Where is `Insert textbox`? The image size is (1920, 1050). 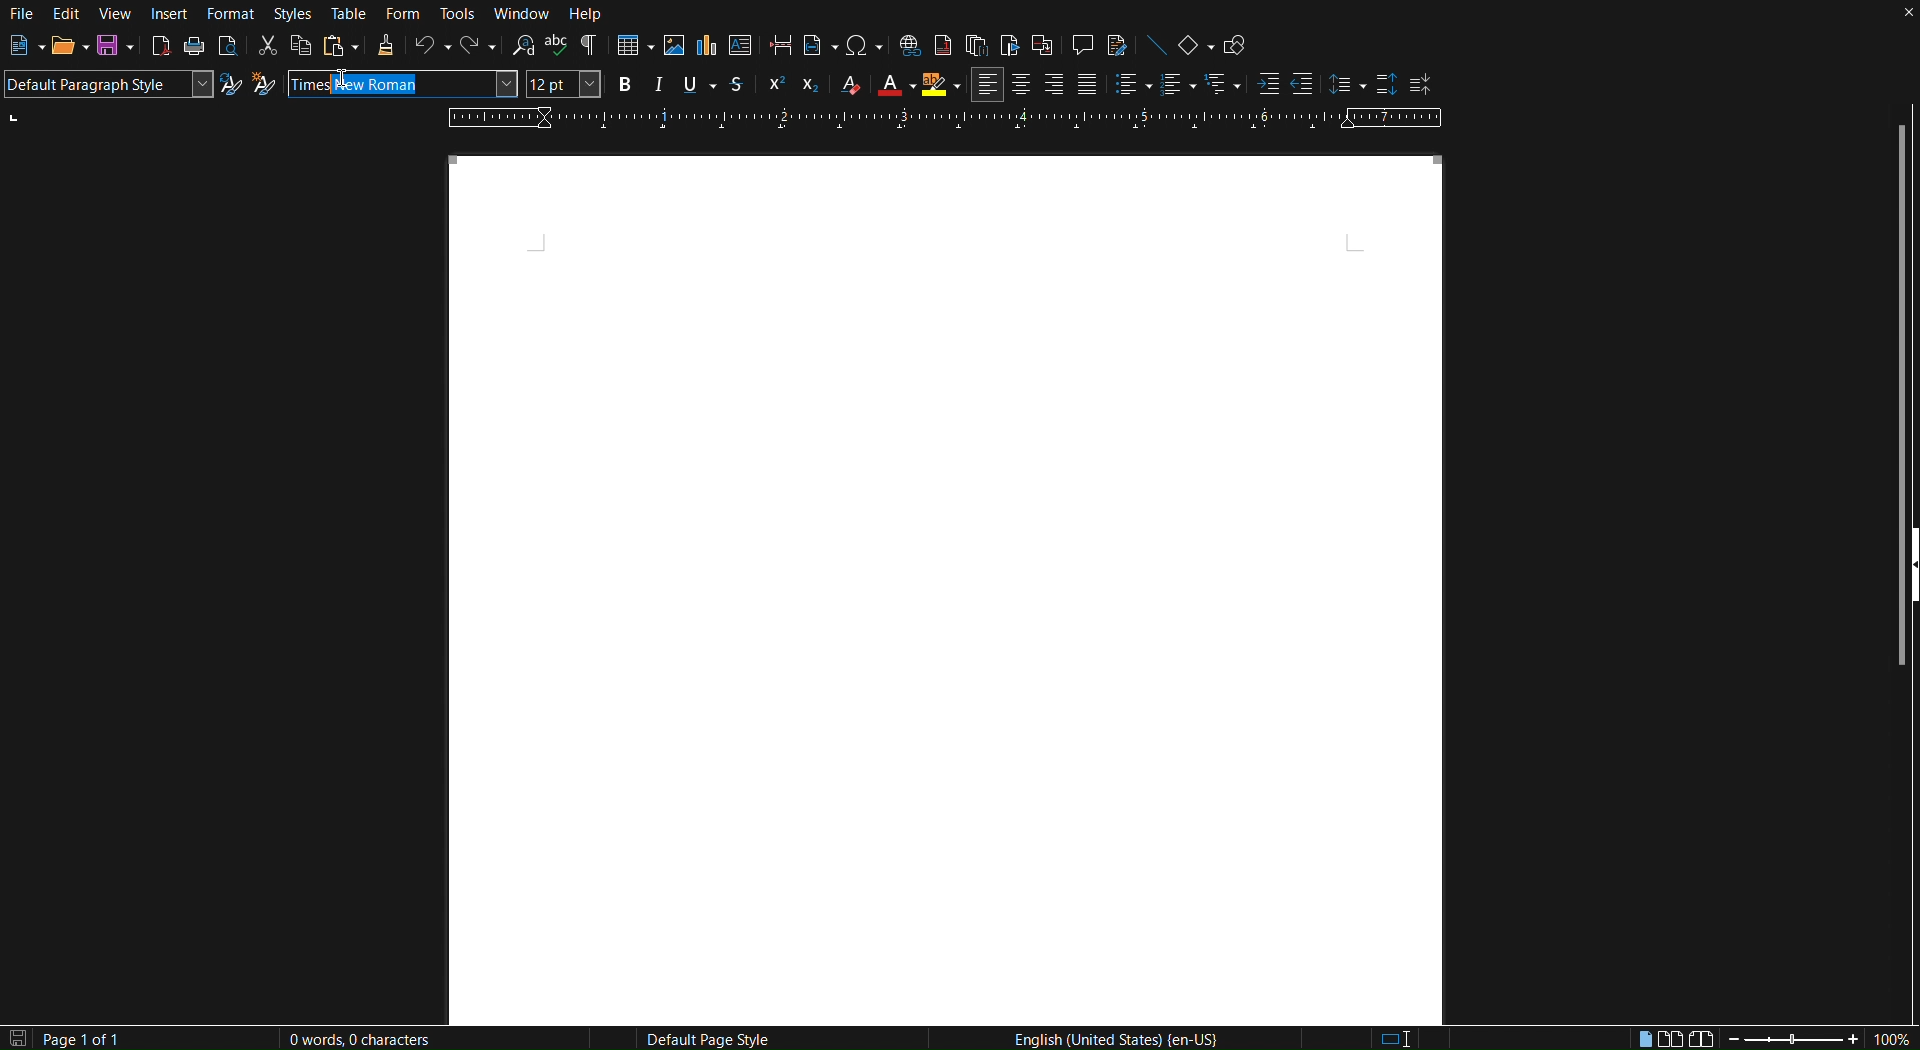
Insert textbox is located at coordinates (741, 45).